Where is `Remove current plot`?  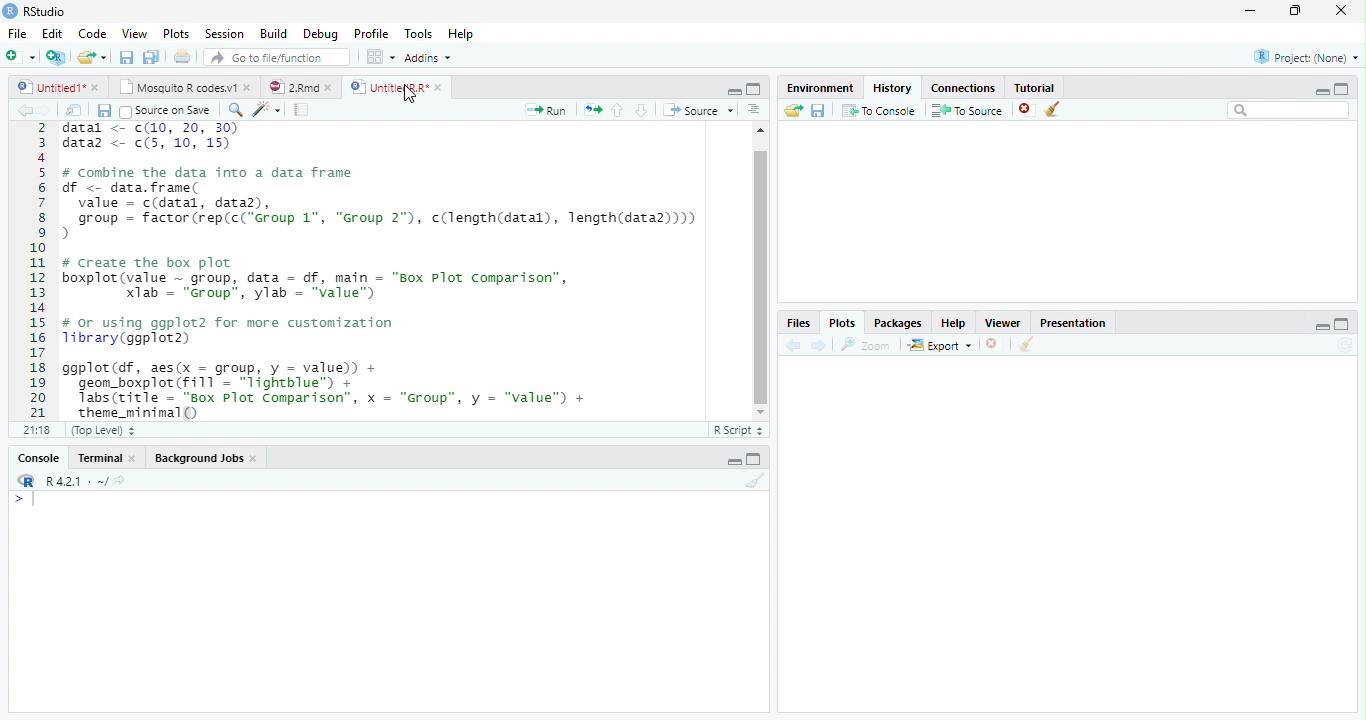 Remove current plot is located at coordinates (995, 344).